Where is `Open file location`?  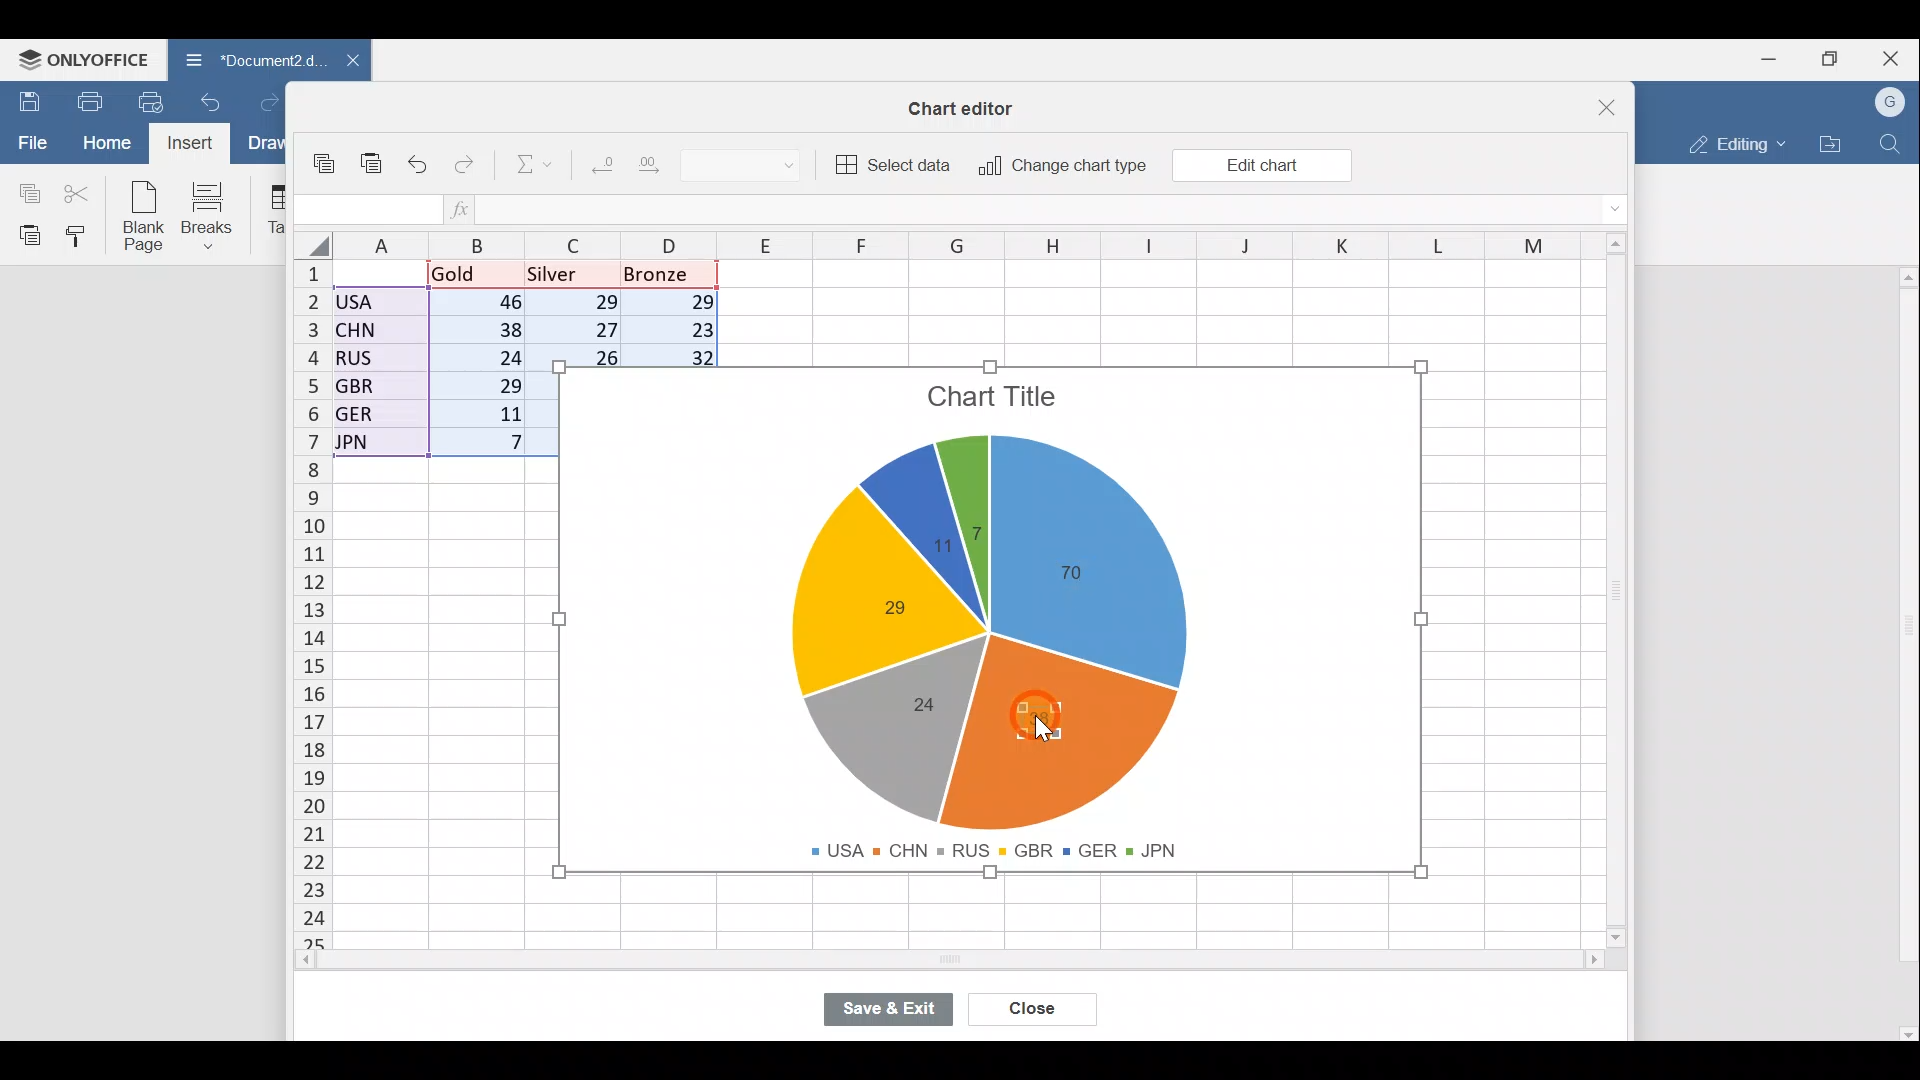
Open file location is located at coordinates (1830, 144).